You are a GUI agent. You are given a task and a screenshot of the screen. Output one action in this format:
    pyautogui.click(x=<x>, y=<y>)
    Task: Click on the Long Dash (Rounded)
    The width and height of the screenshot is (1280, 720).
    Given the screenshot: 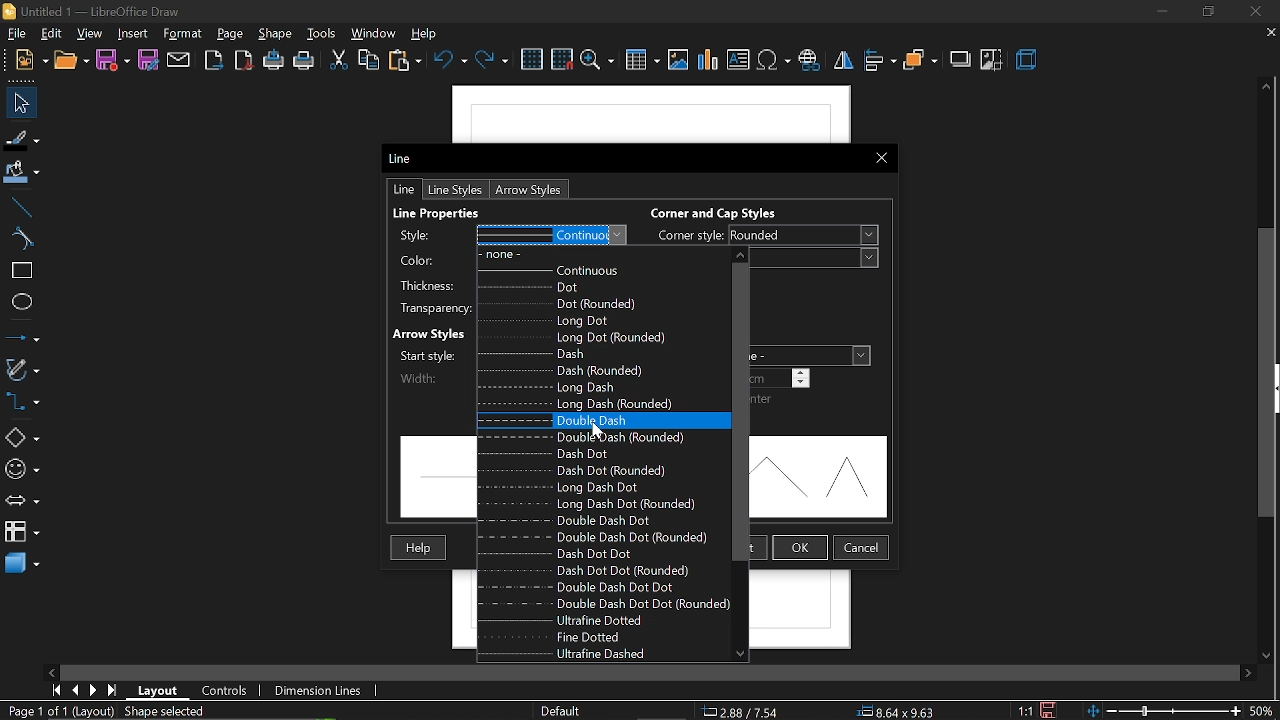 What is the action you would take?
    pyautogui.click(x=602, y=403)
    